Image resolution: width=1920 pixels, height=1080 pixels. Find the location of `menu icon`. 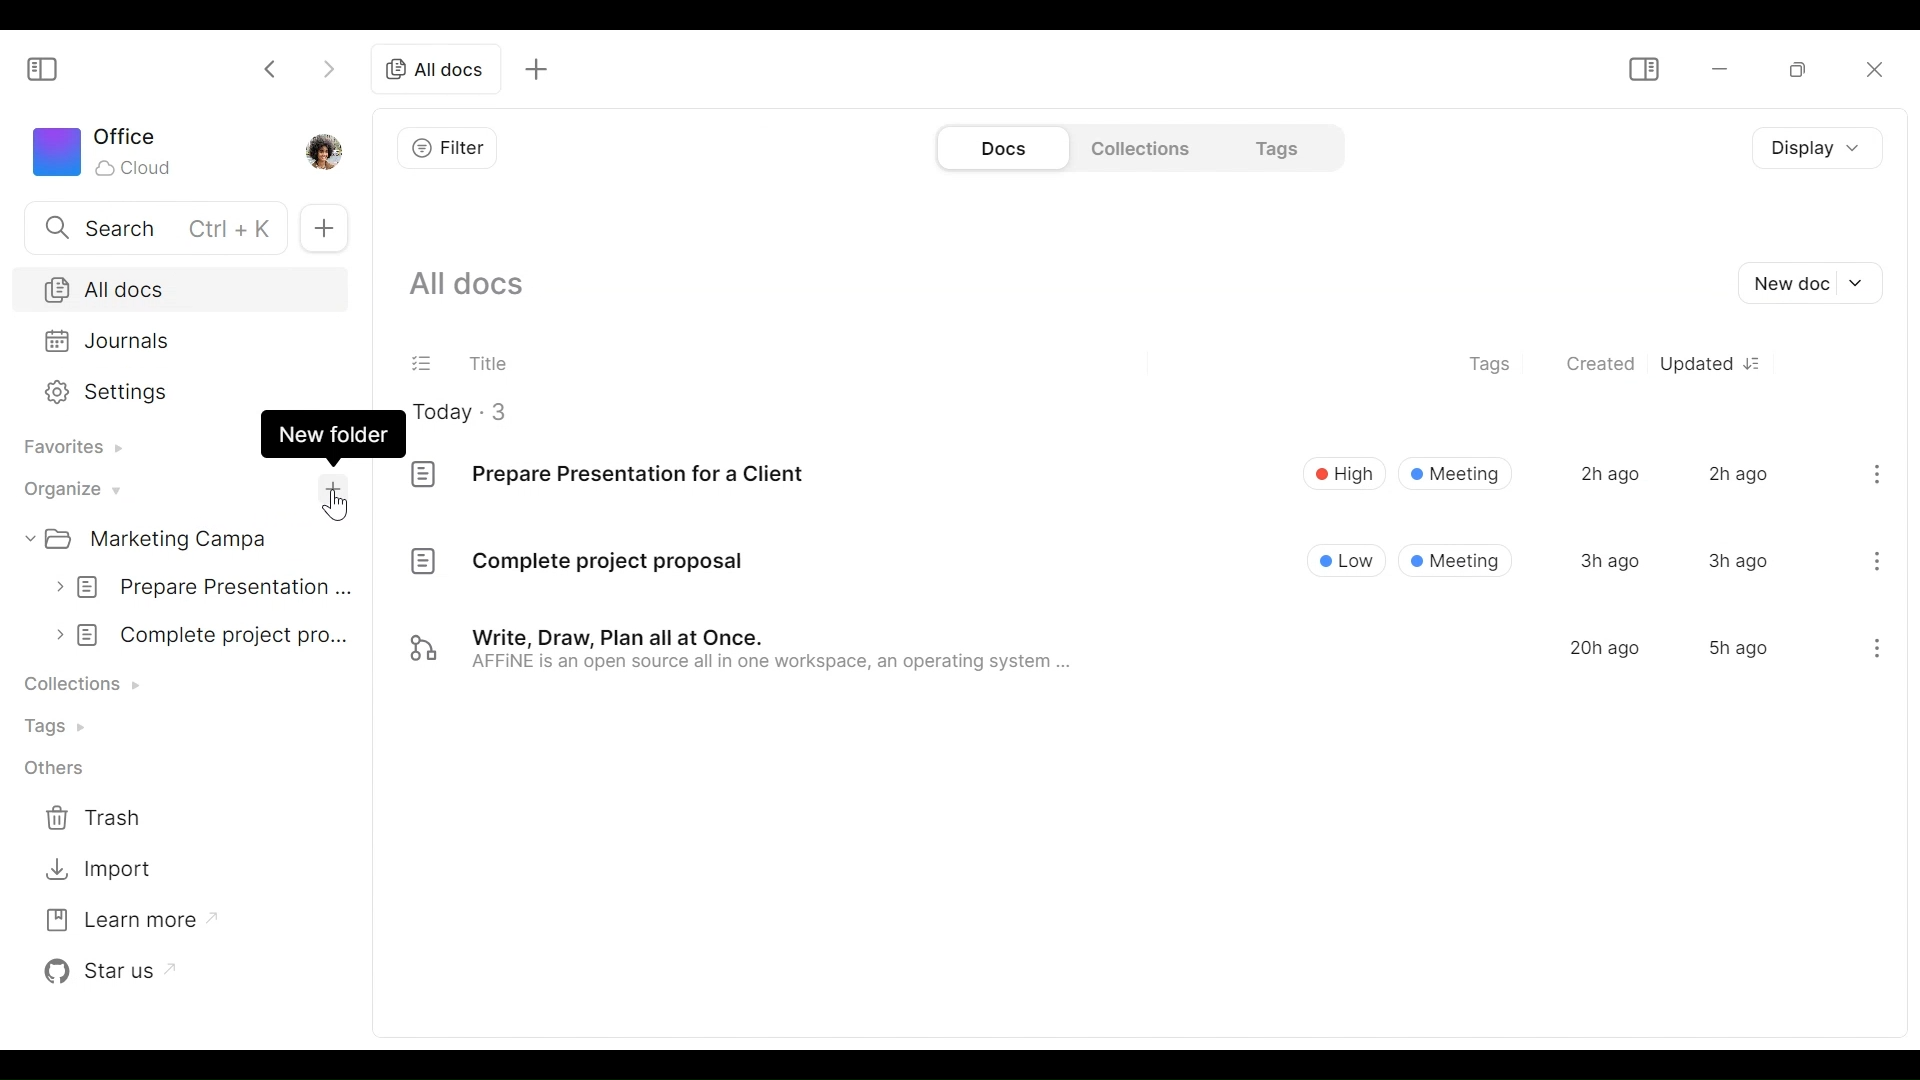

menu icon is located at coordinates (1877, 558).